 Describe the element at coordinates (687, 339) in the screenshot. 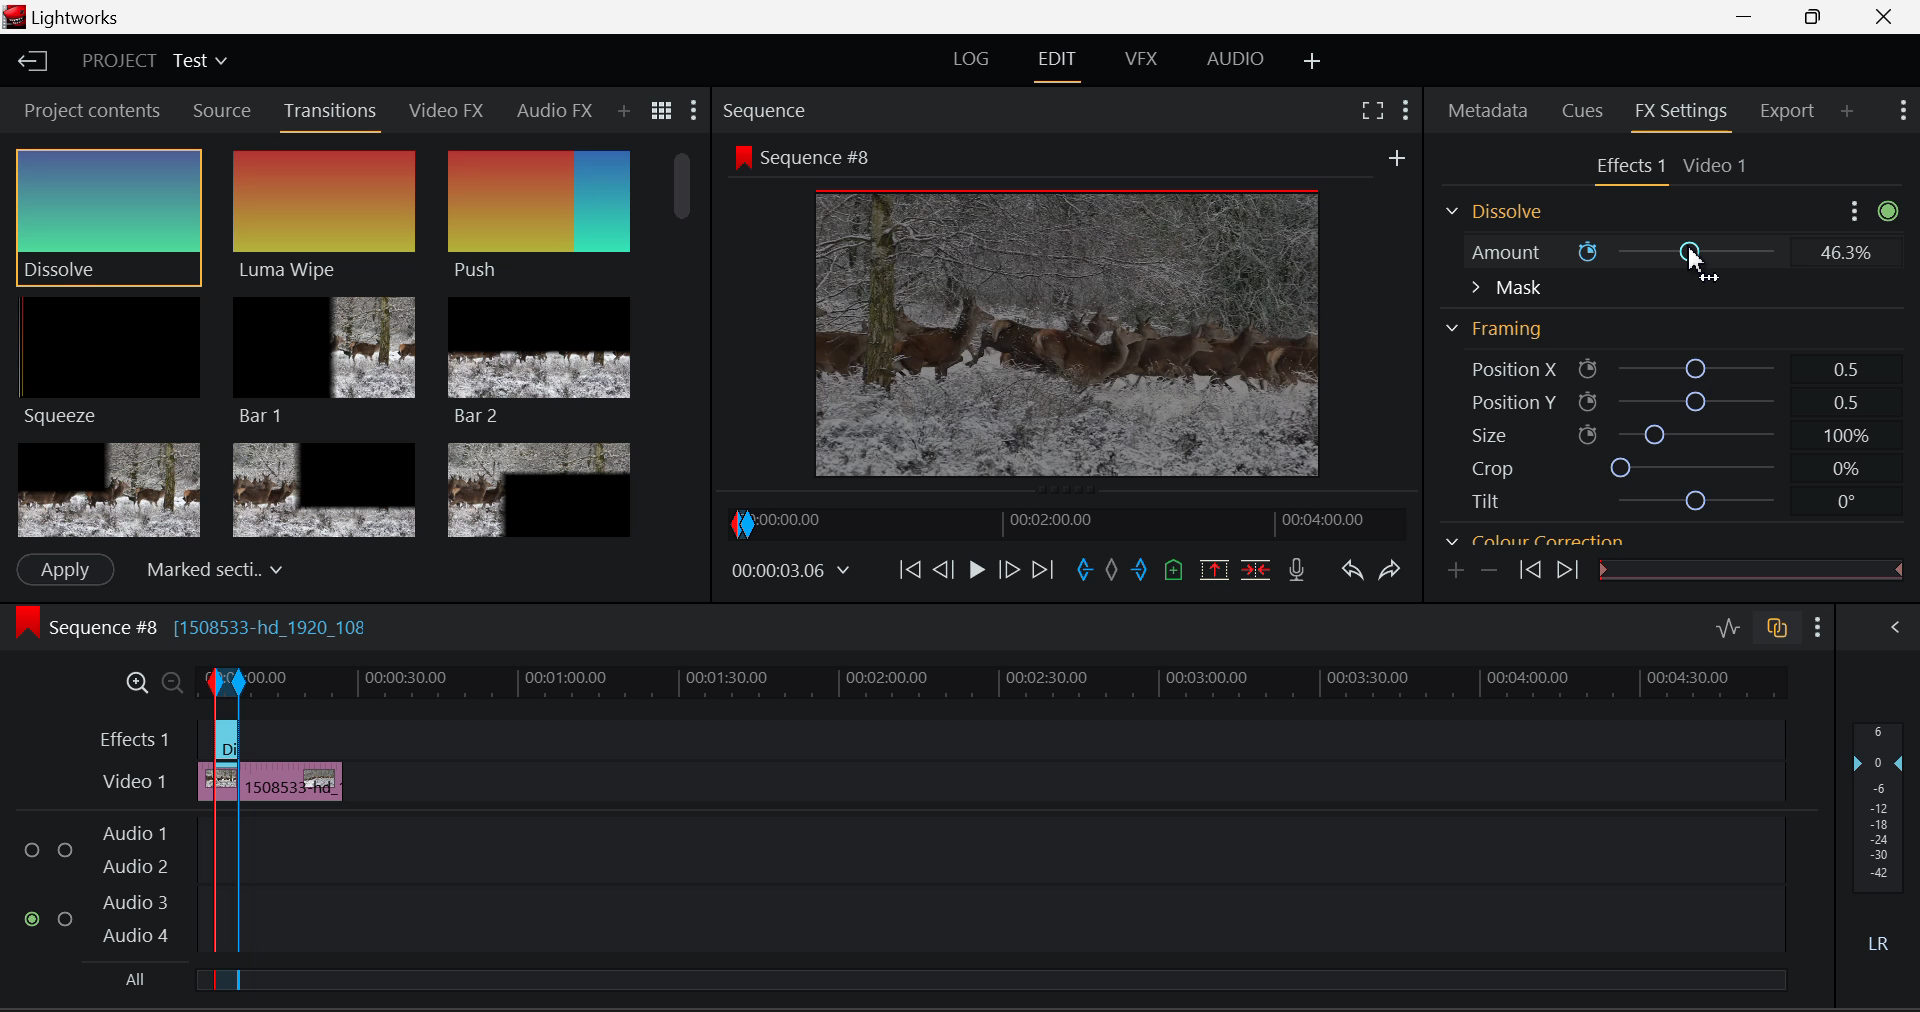

I see `Scroll Bar` at that location.